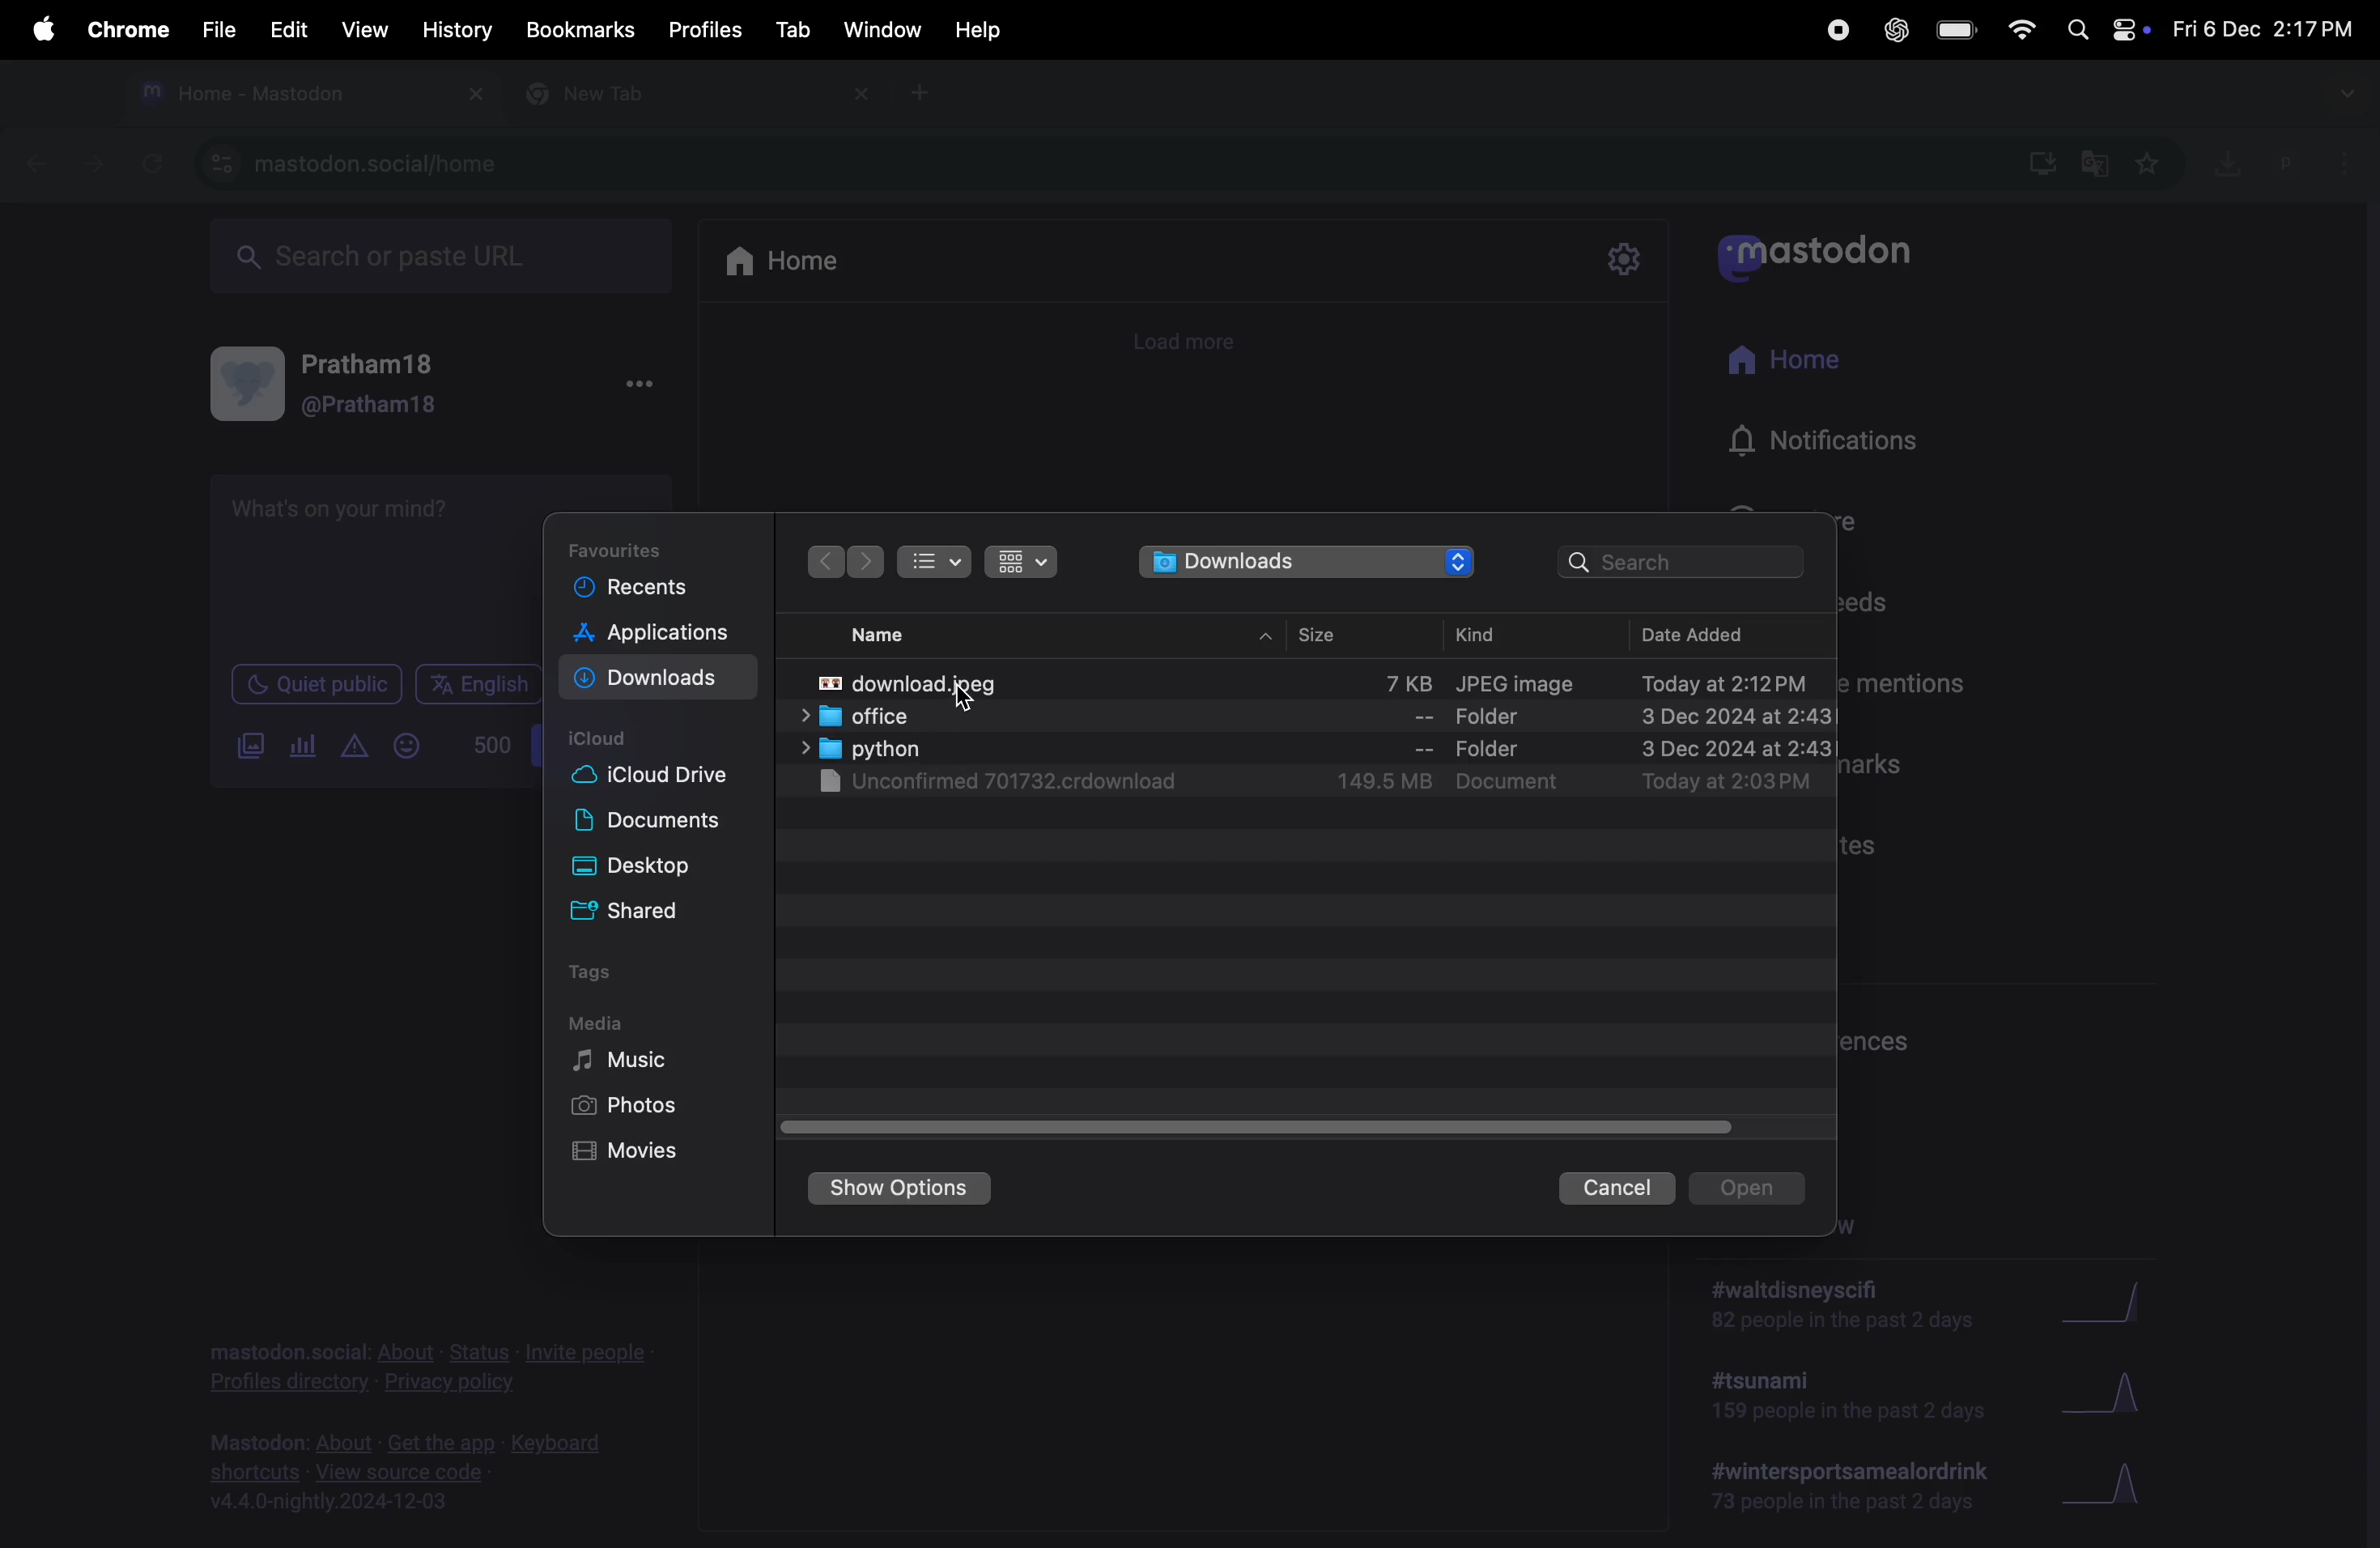 This screenshot has height=1548, width=2380. Describe the element at coordinates (2152, 161) in the screenshot. I see `favourites` at that location.